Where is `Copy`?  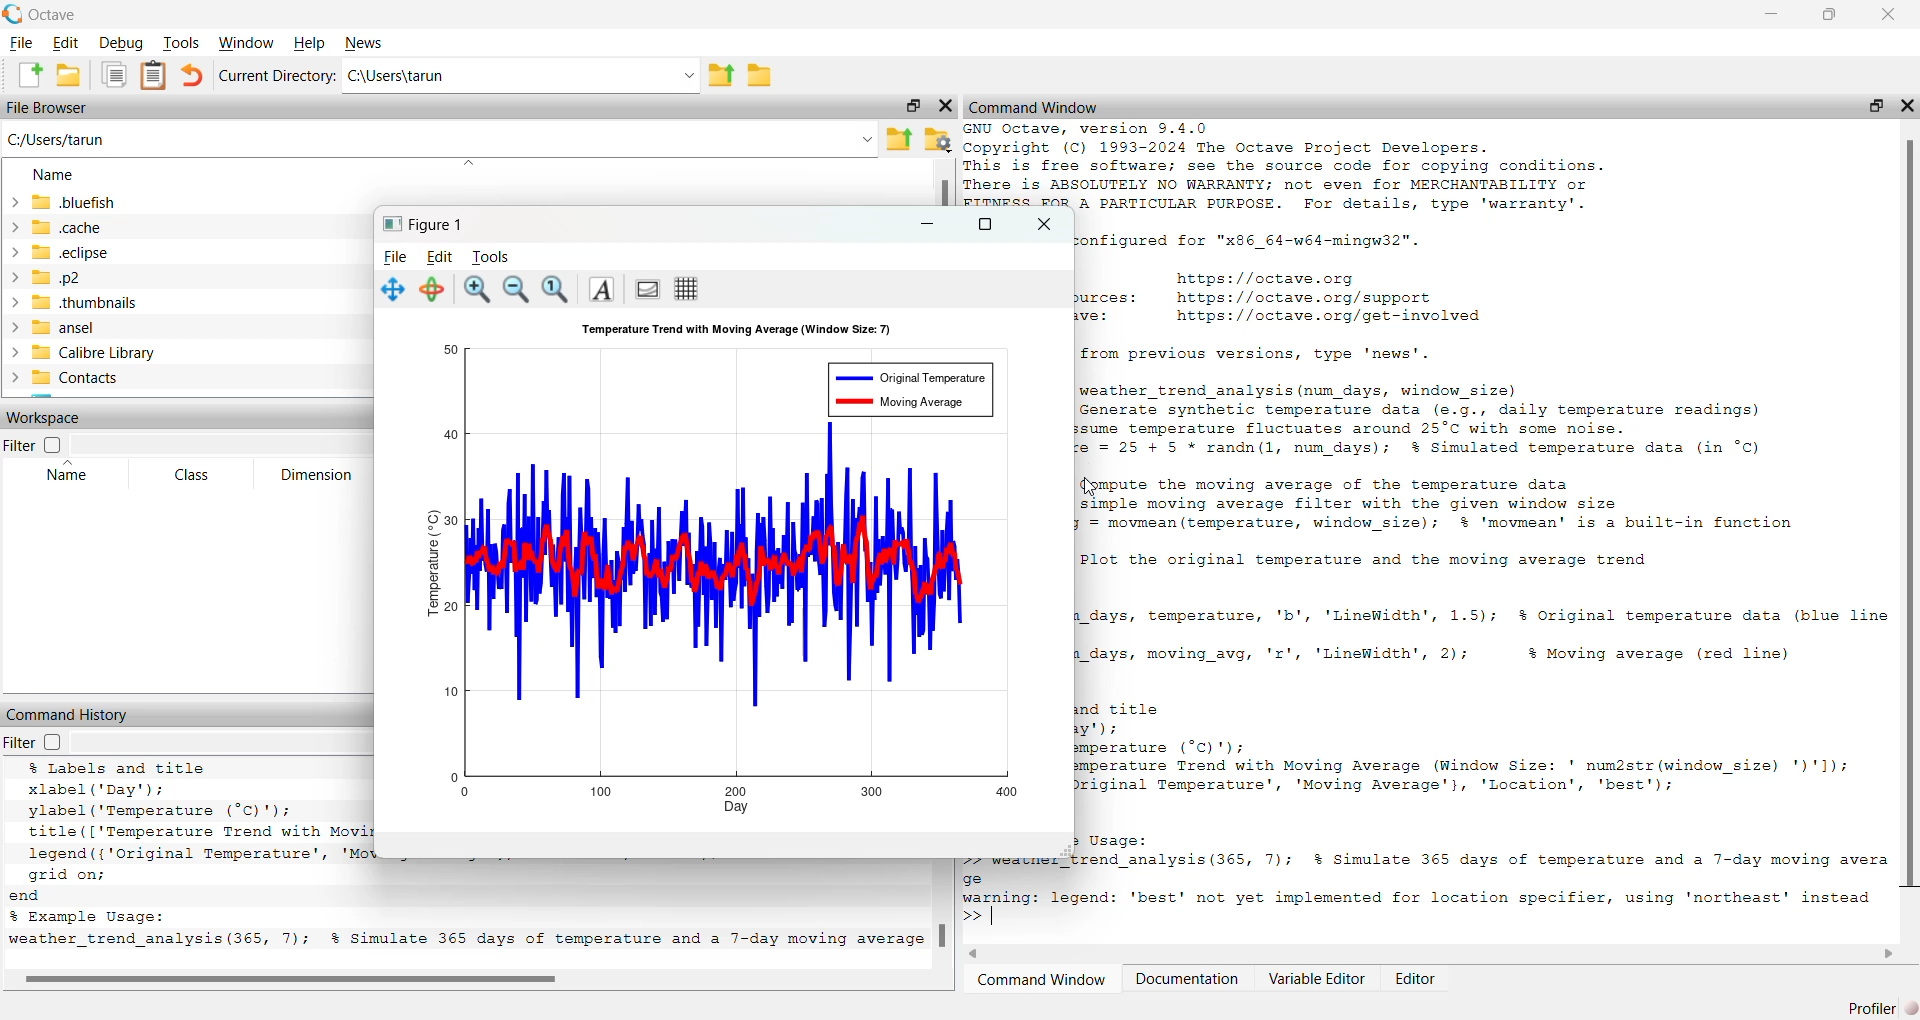 Copy is located at coordinates (113, 74).